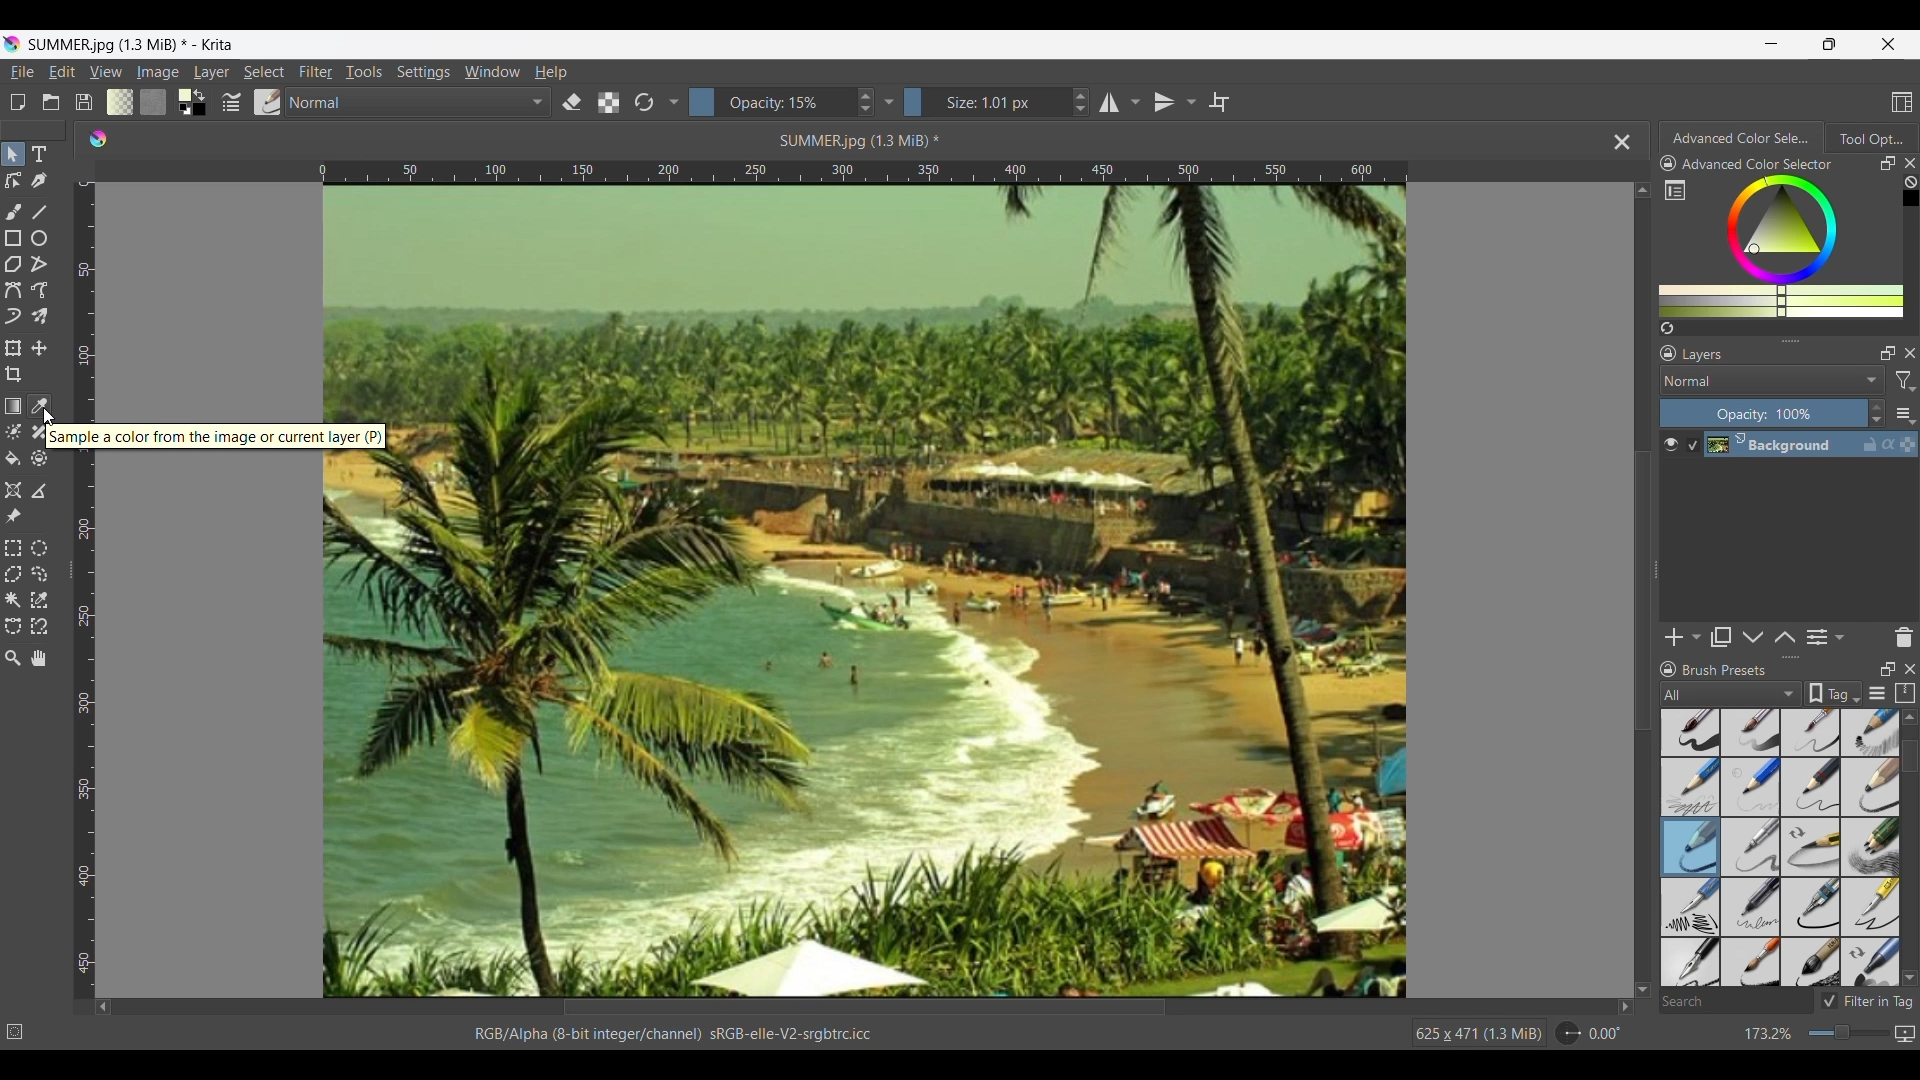 The width and height of the screenshot is (1920, 1080). What do you see at coordinates (862, 140) in the screenshot?
I see `SUMMER jpg (1.3 MiB) *` at bounding box center [862, 140].